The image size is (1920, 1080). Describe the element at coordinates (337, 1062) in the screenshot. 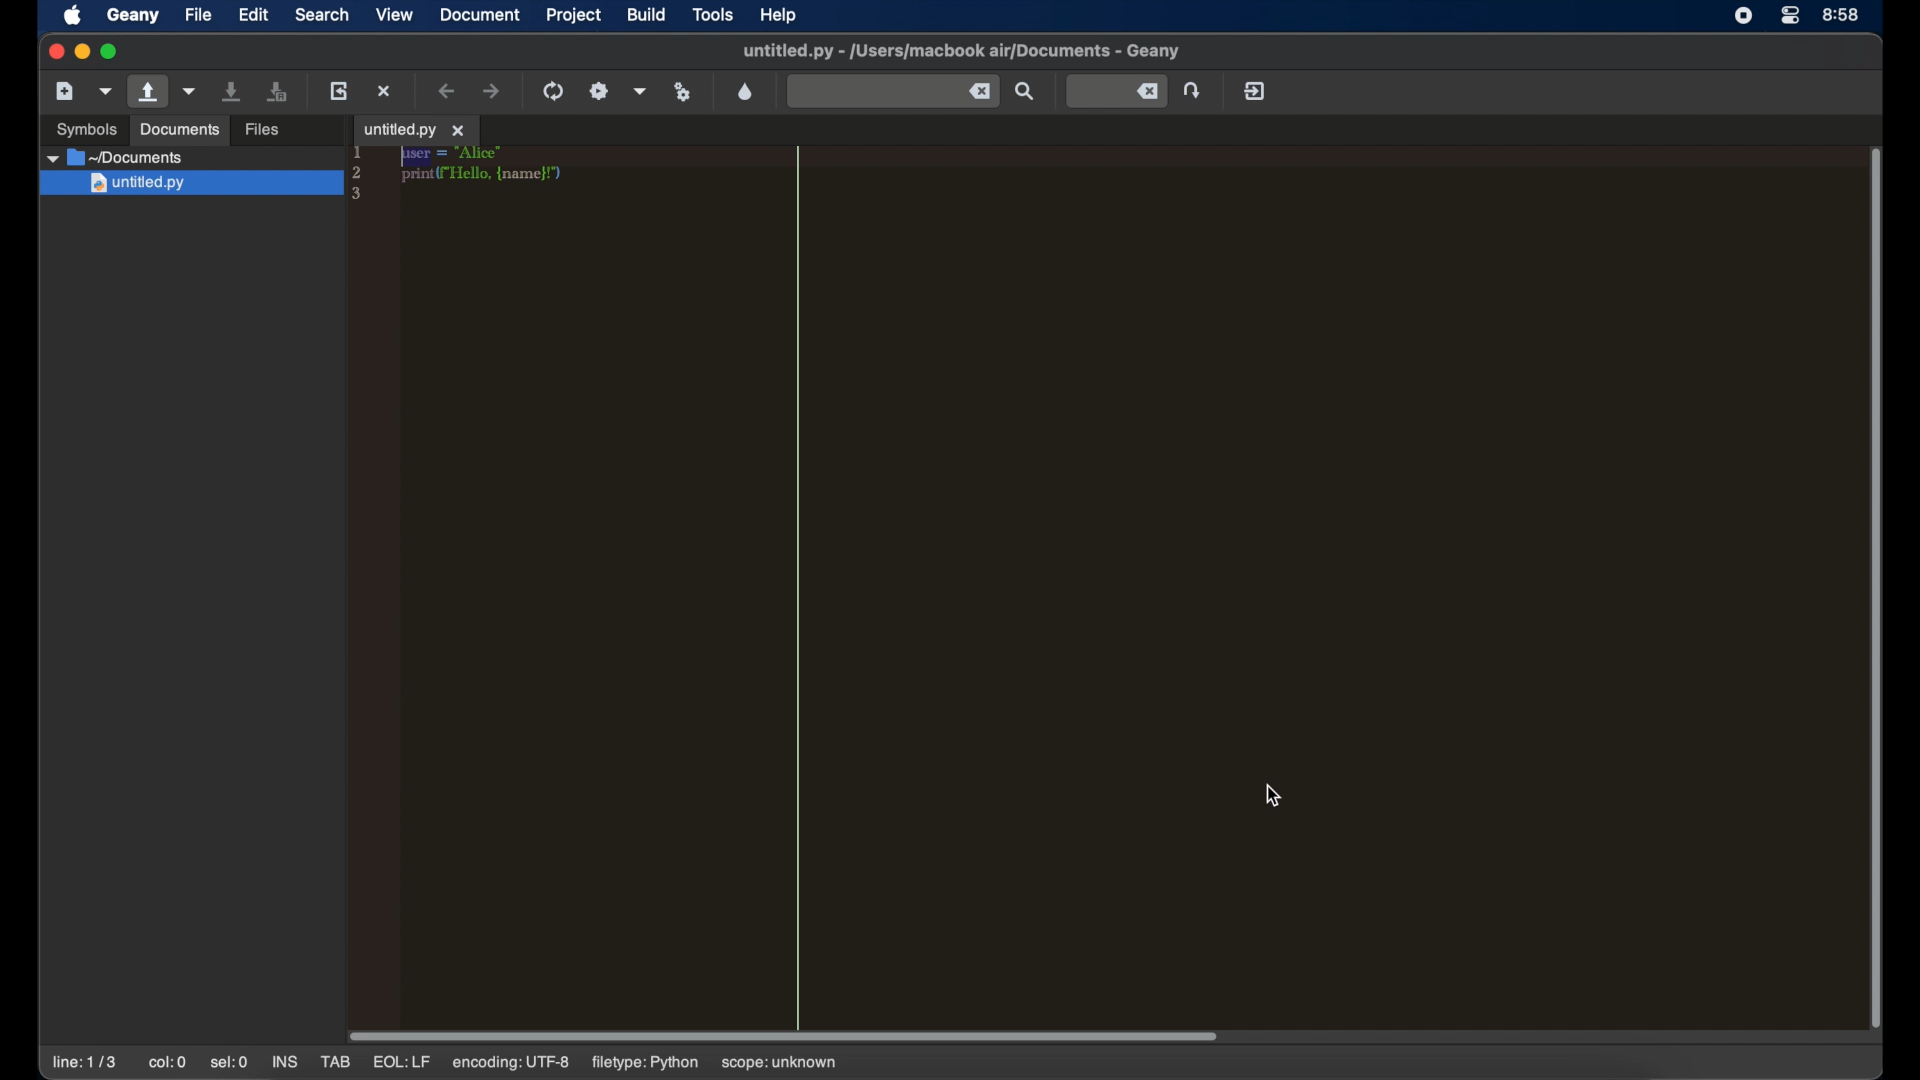

I see `tab` at that location.